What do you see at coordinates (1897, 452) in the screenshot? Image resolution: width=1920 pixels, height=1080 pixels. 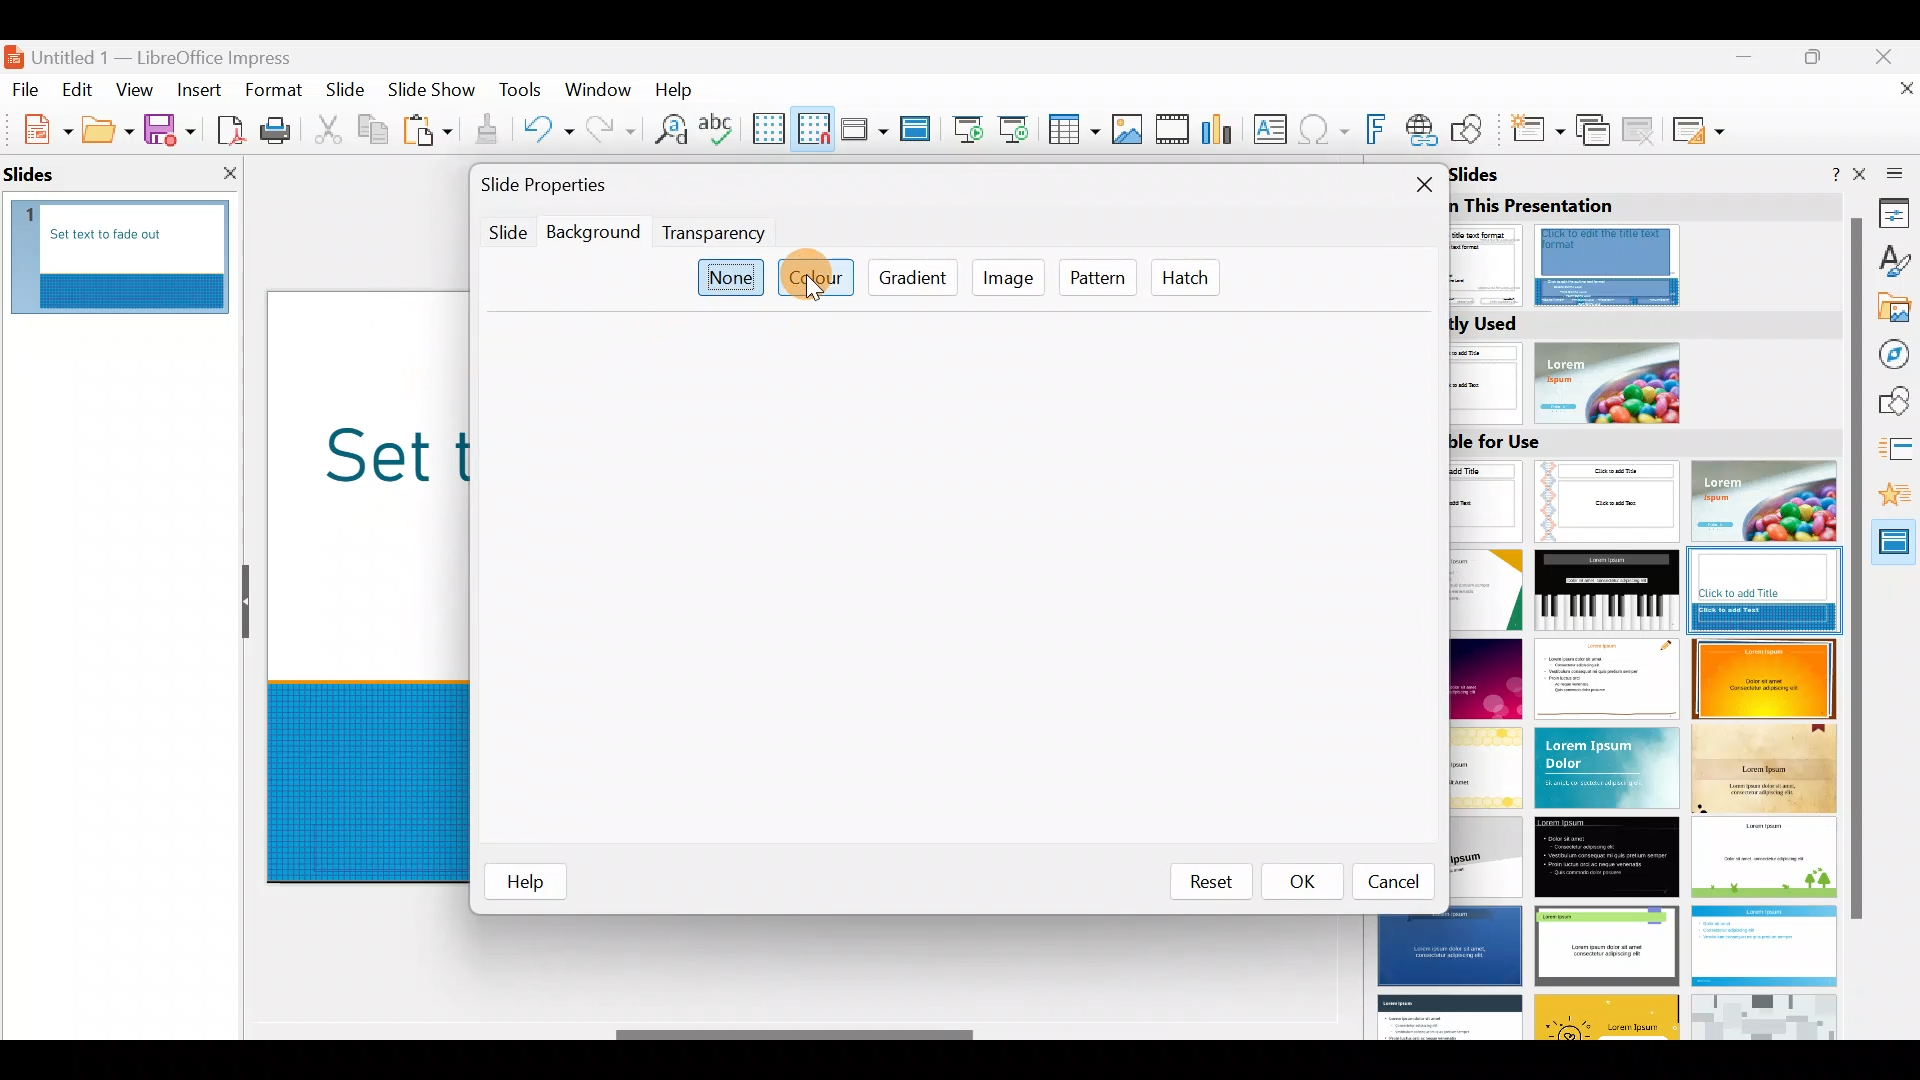 I see `Slide transition` at bounding box center [1897, 452].